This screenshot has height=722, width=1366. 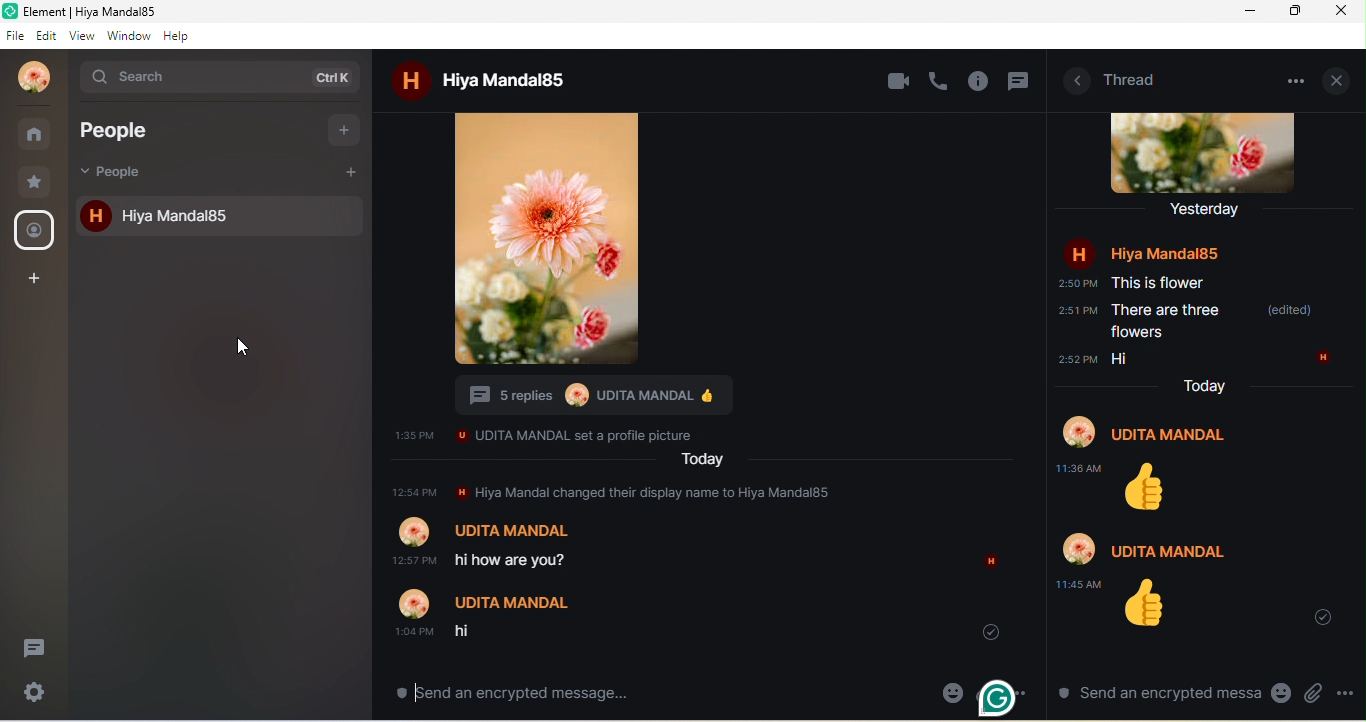 I want to click on Udita Mandal, so click(x=1174, y=435).